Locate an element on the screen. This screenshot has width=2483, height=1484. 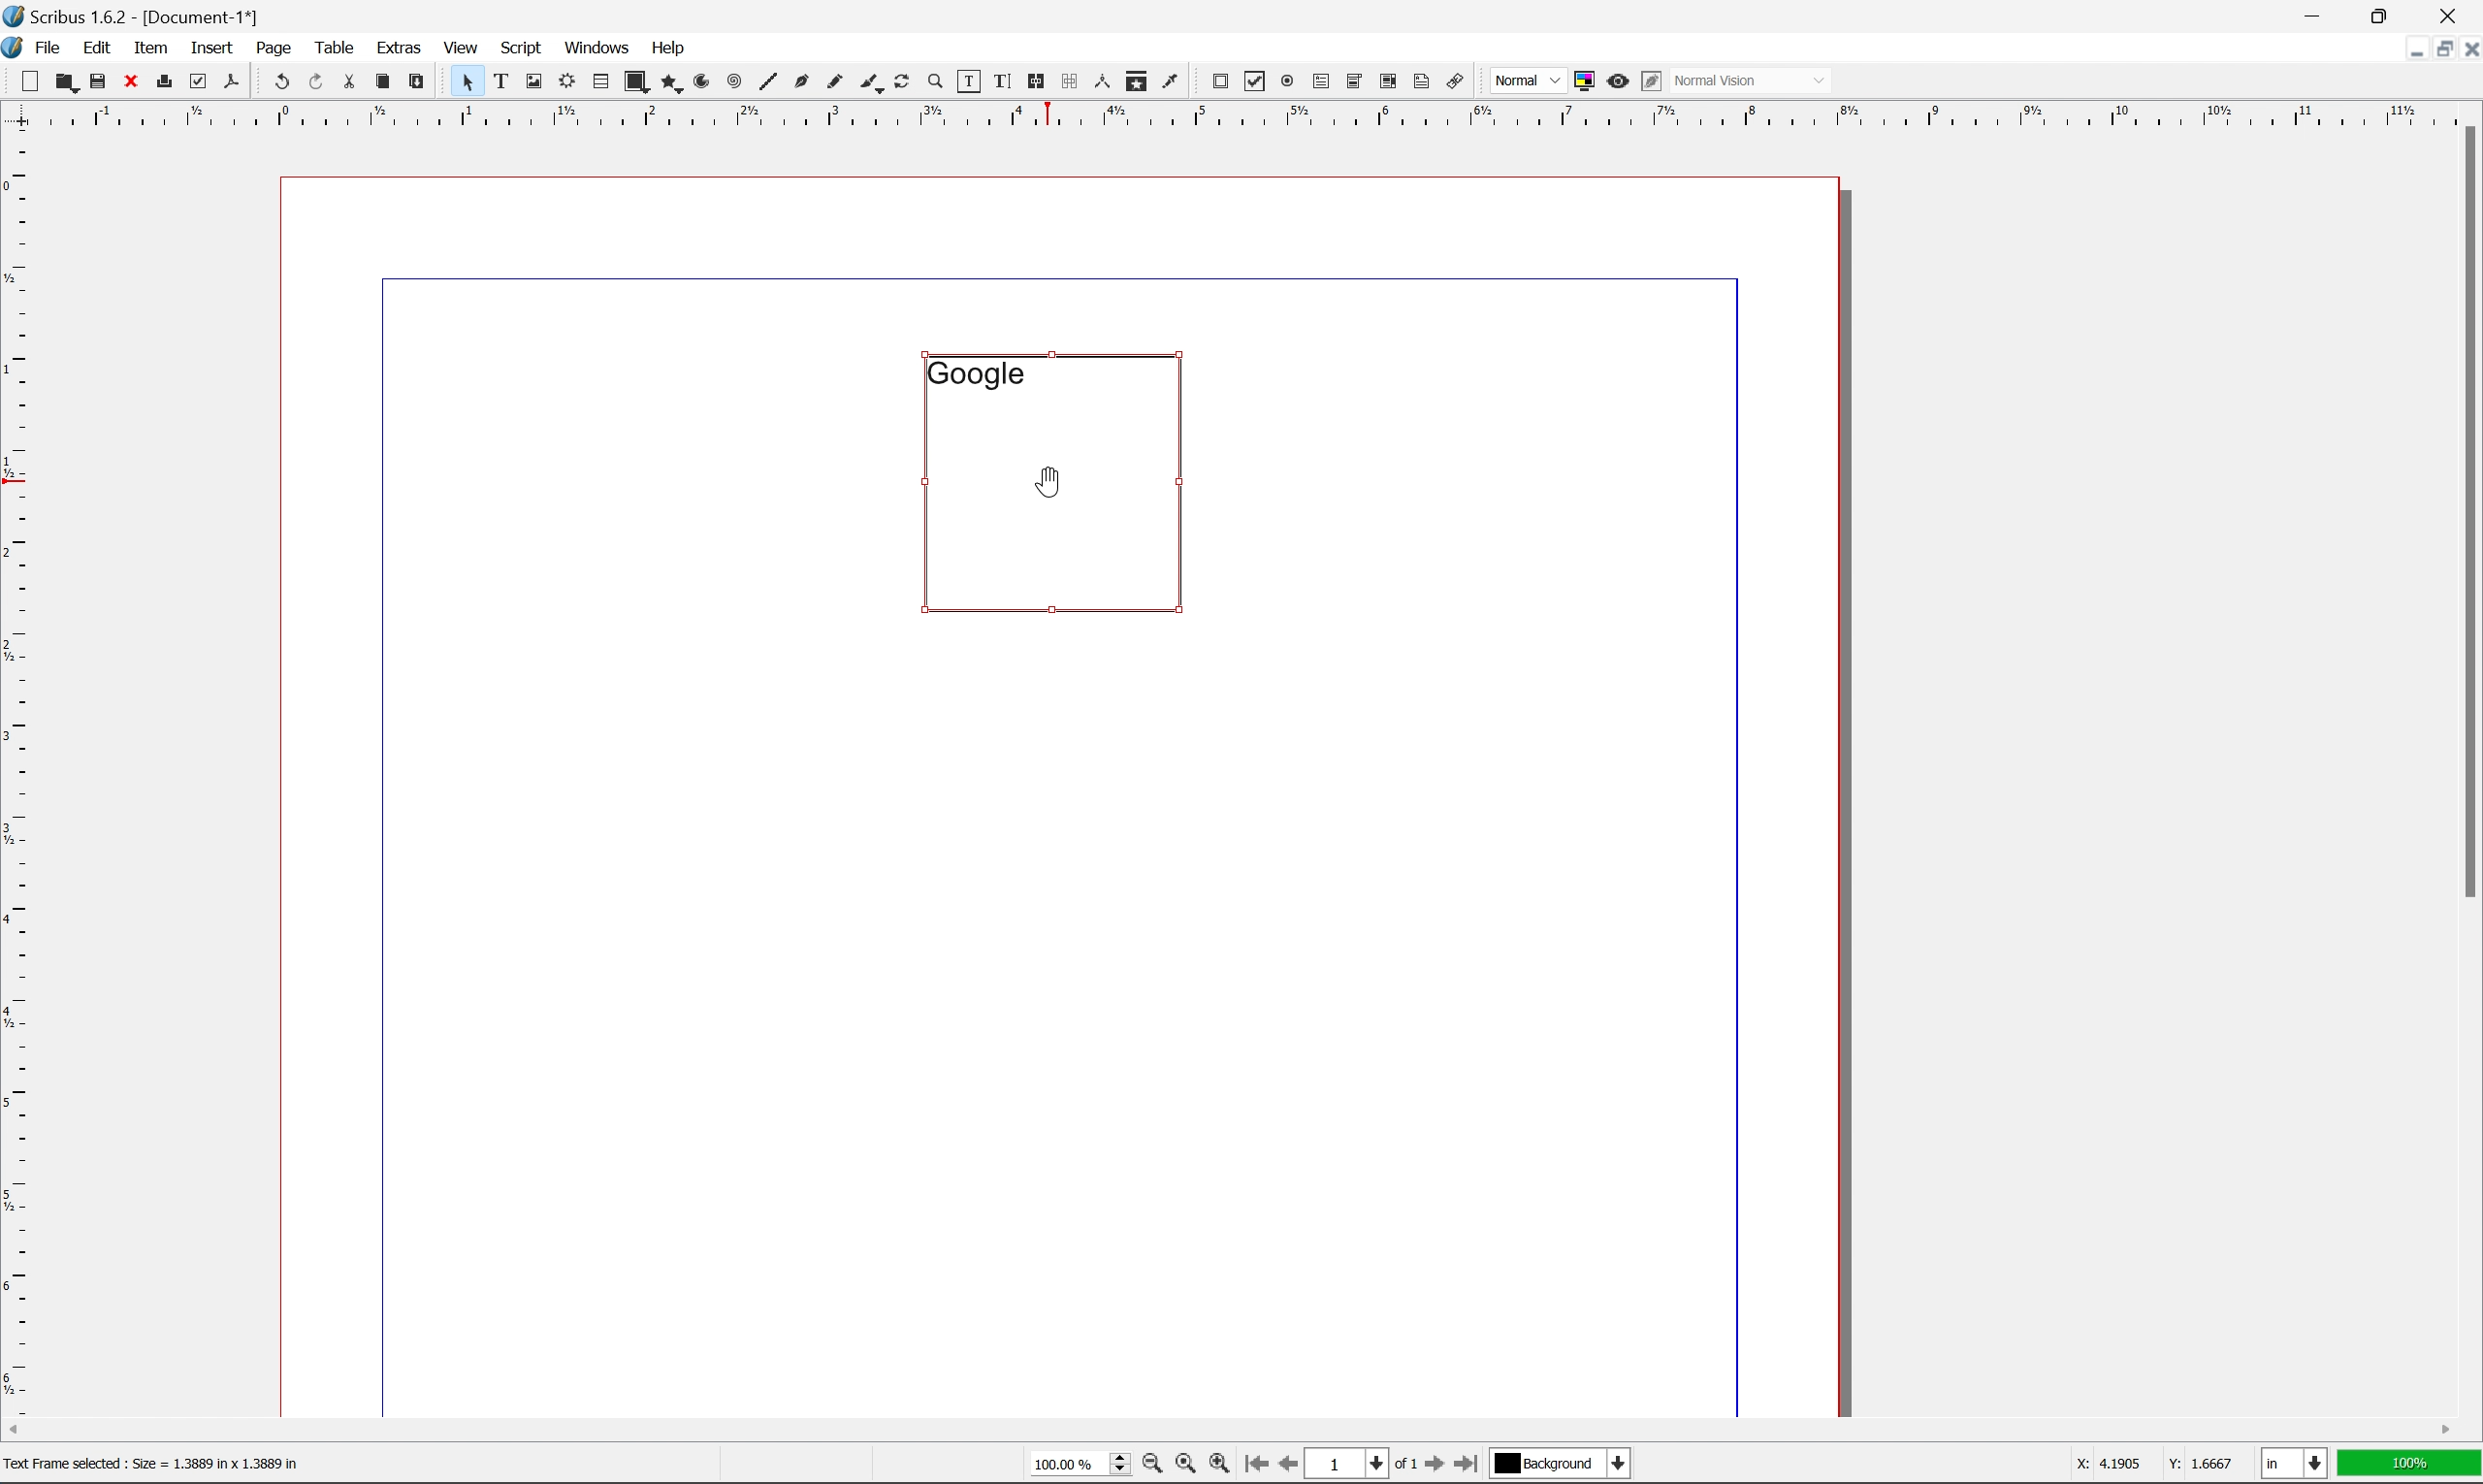
zoom to 100% is located at coordinates (1184, 1467).